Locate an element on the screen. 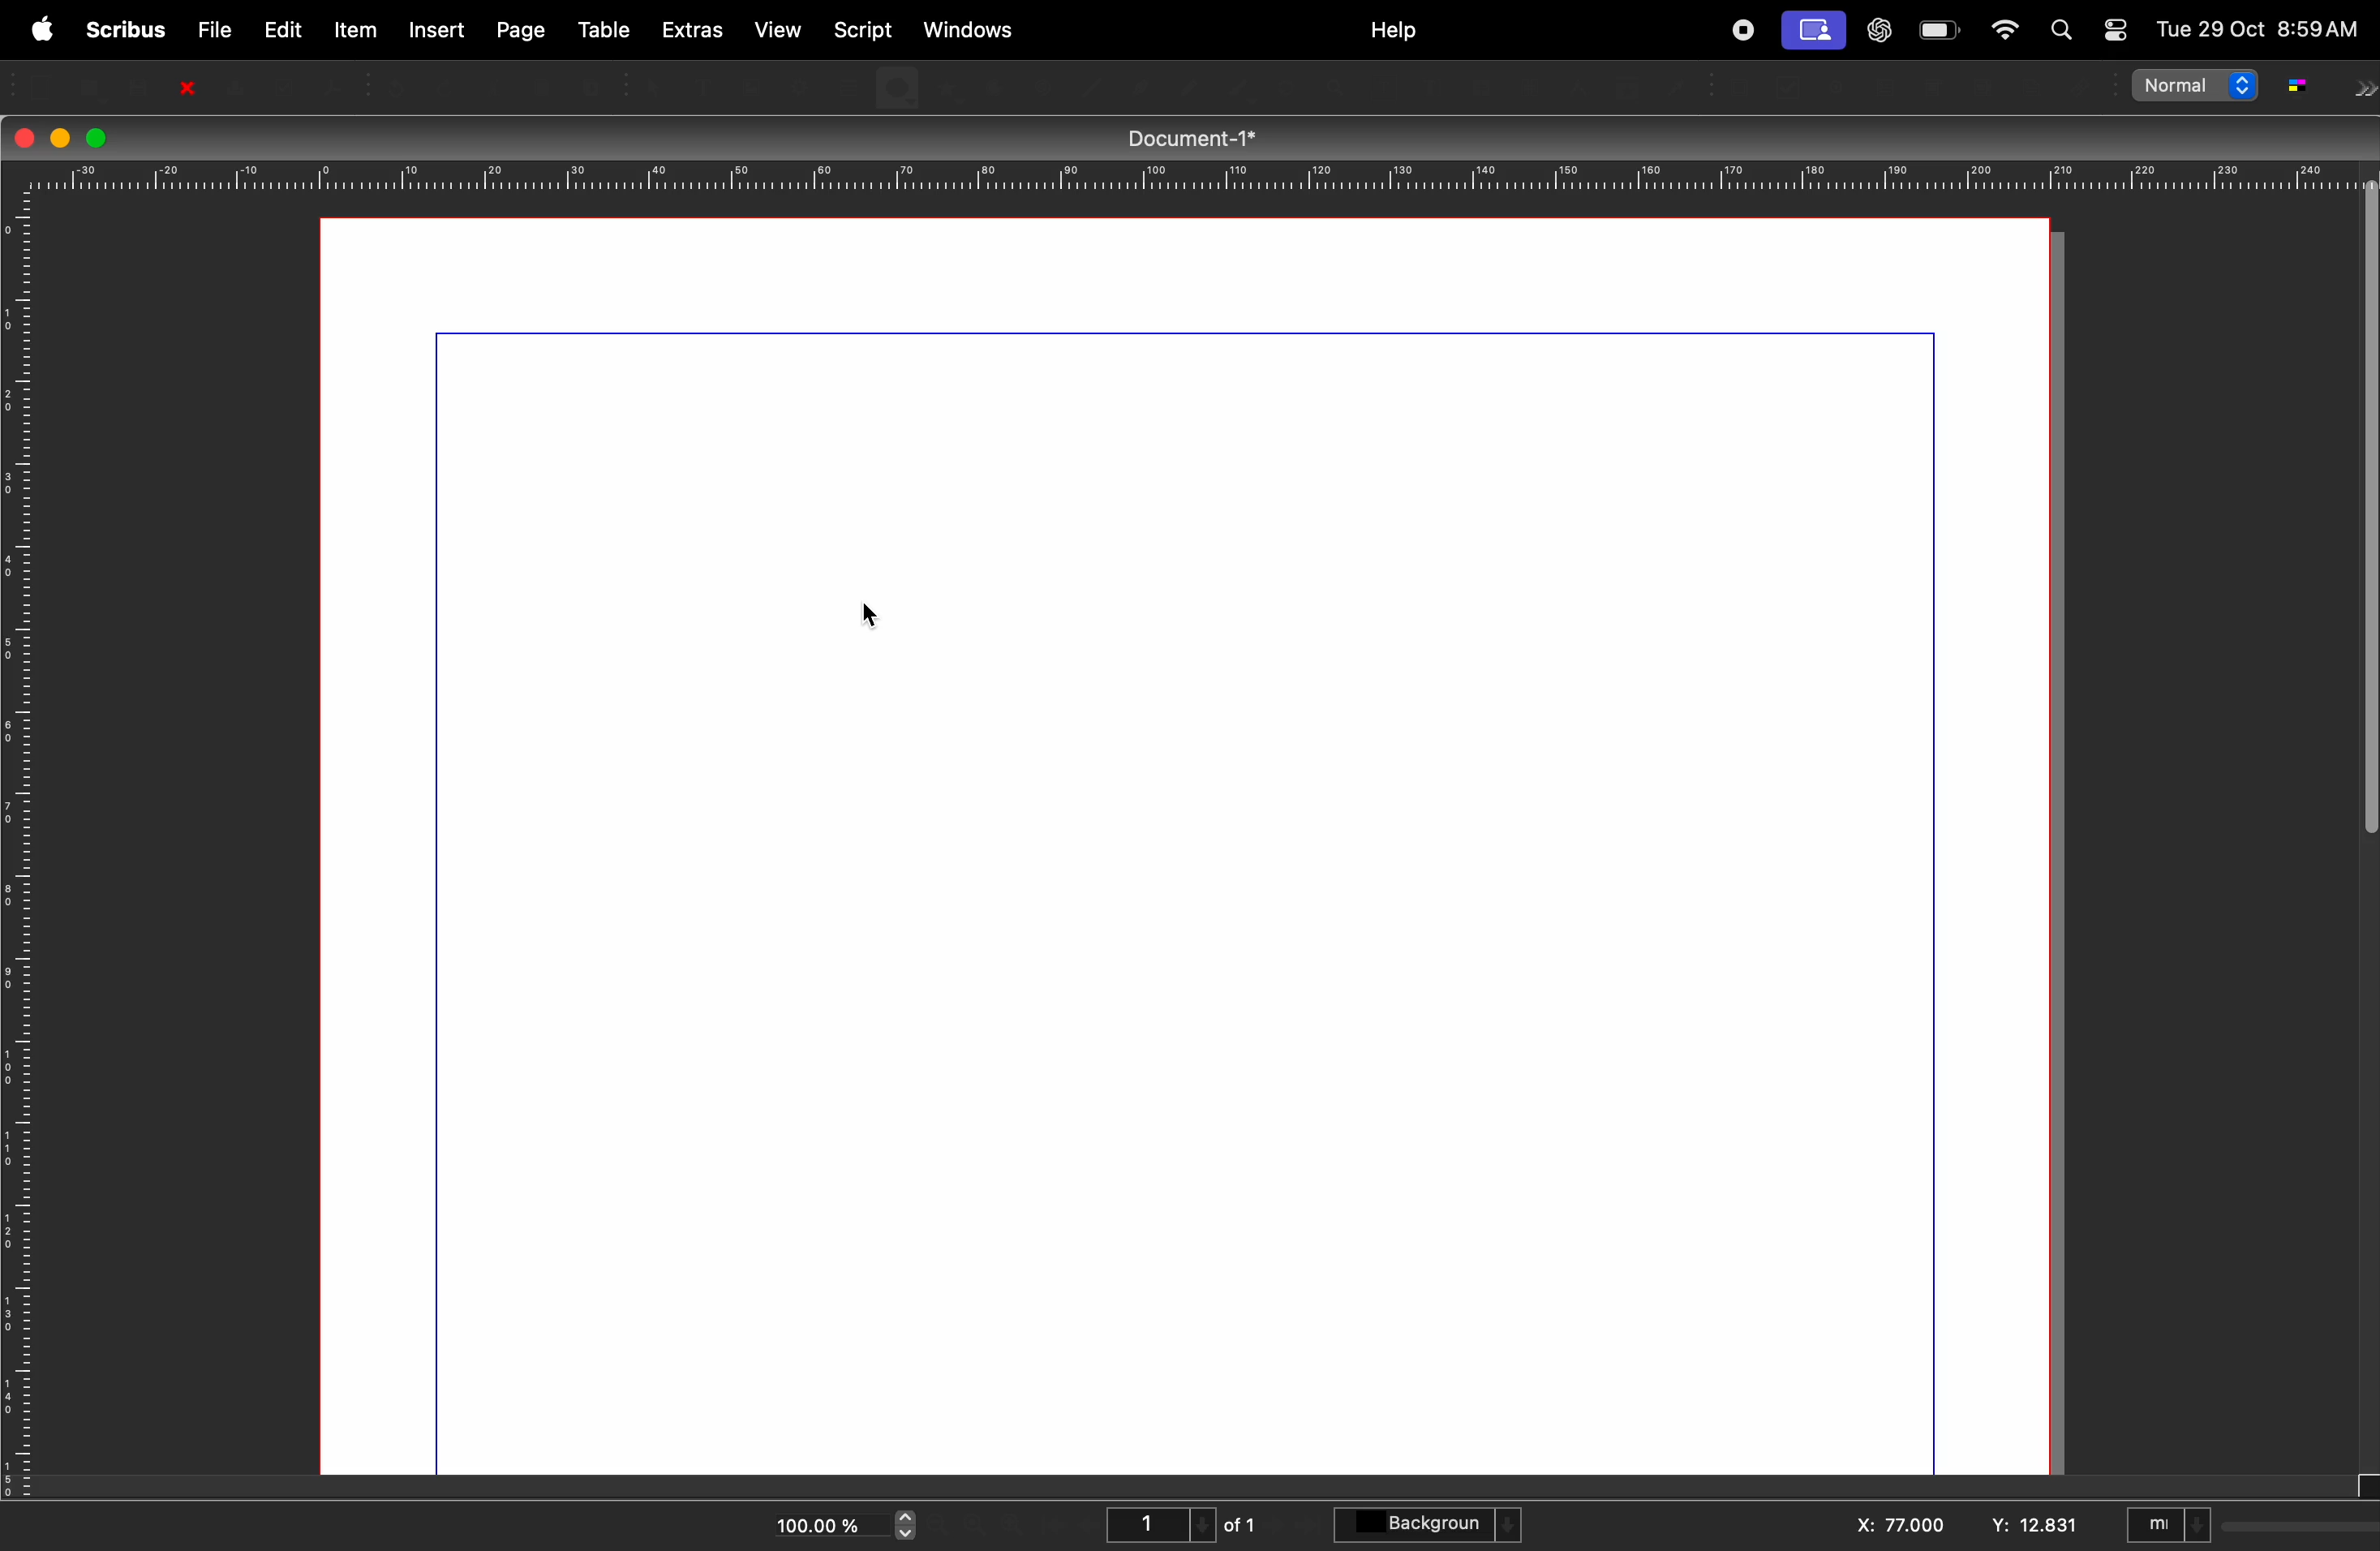 The height and width of the screenshot is (1551, 2380). table is located at coordinates (601, 25).